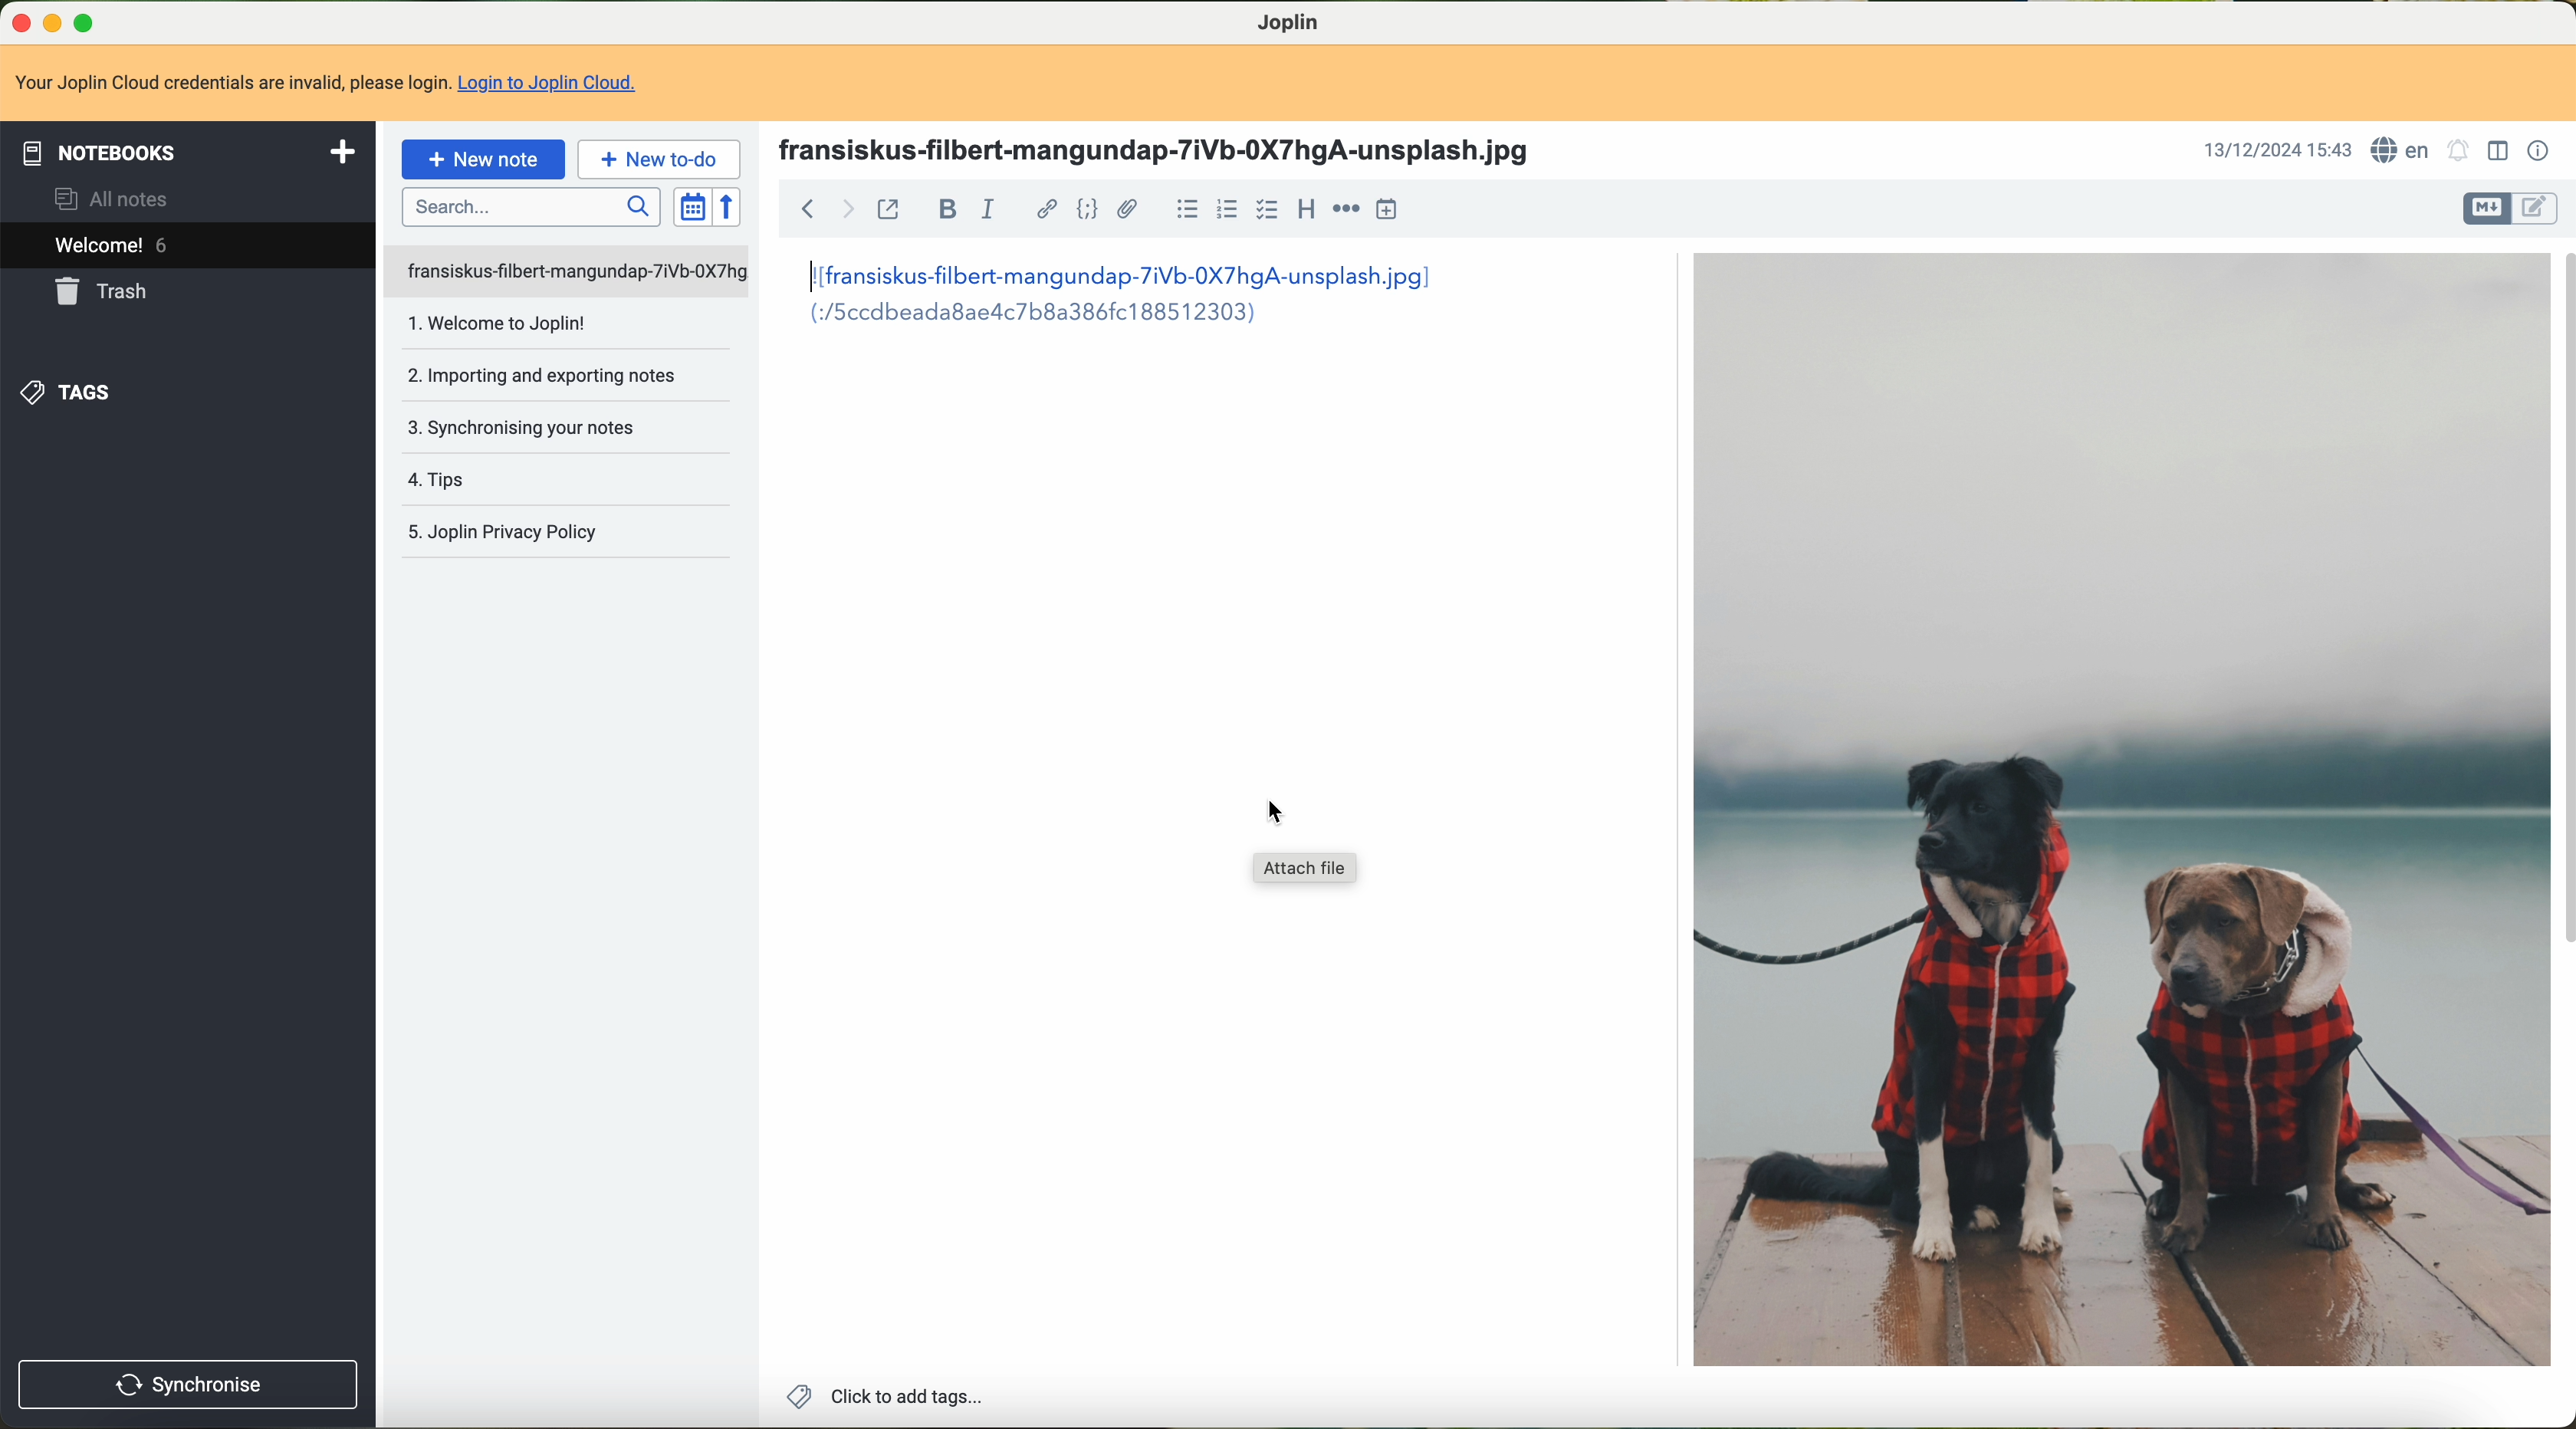 The height and width of the screenshot is (1429, 2576). Describe the element at coordinates (2500, 152) in the screenshot. I see `toggle editor layout` at that location.